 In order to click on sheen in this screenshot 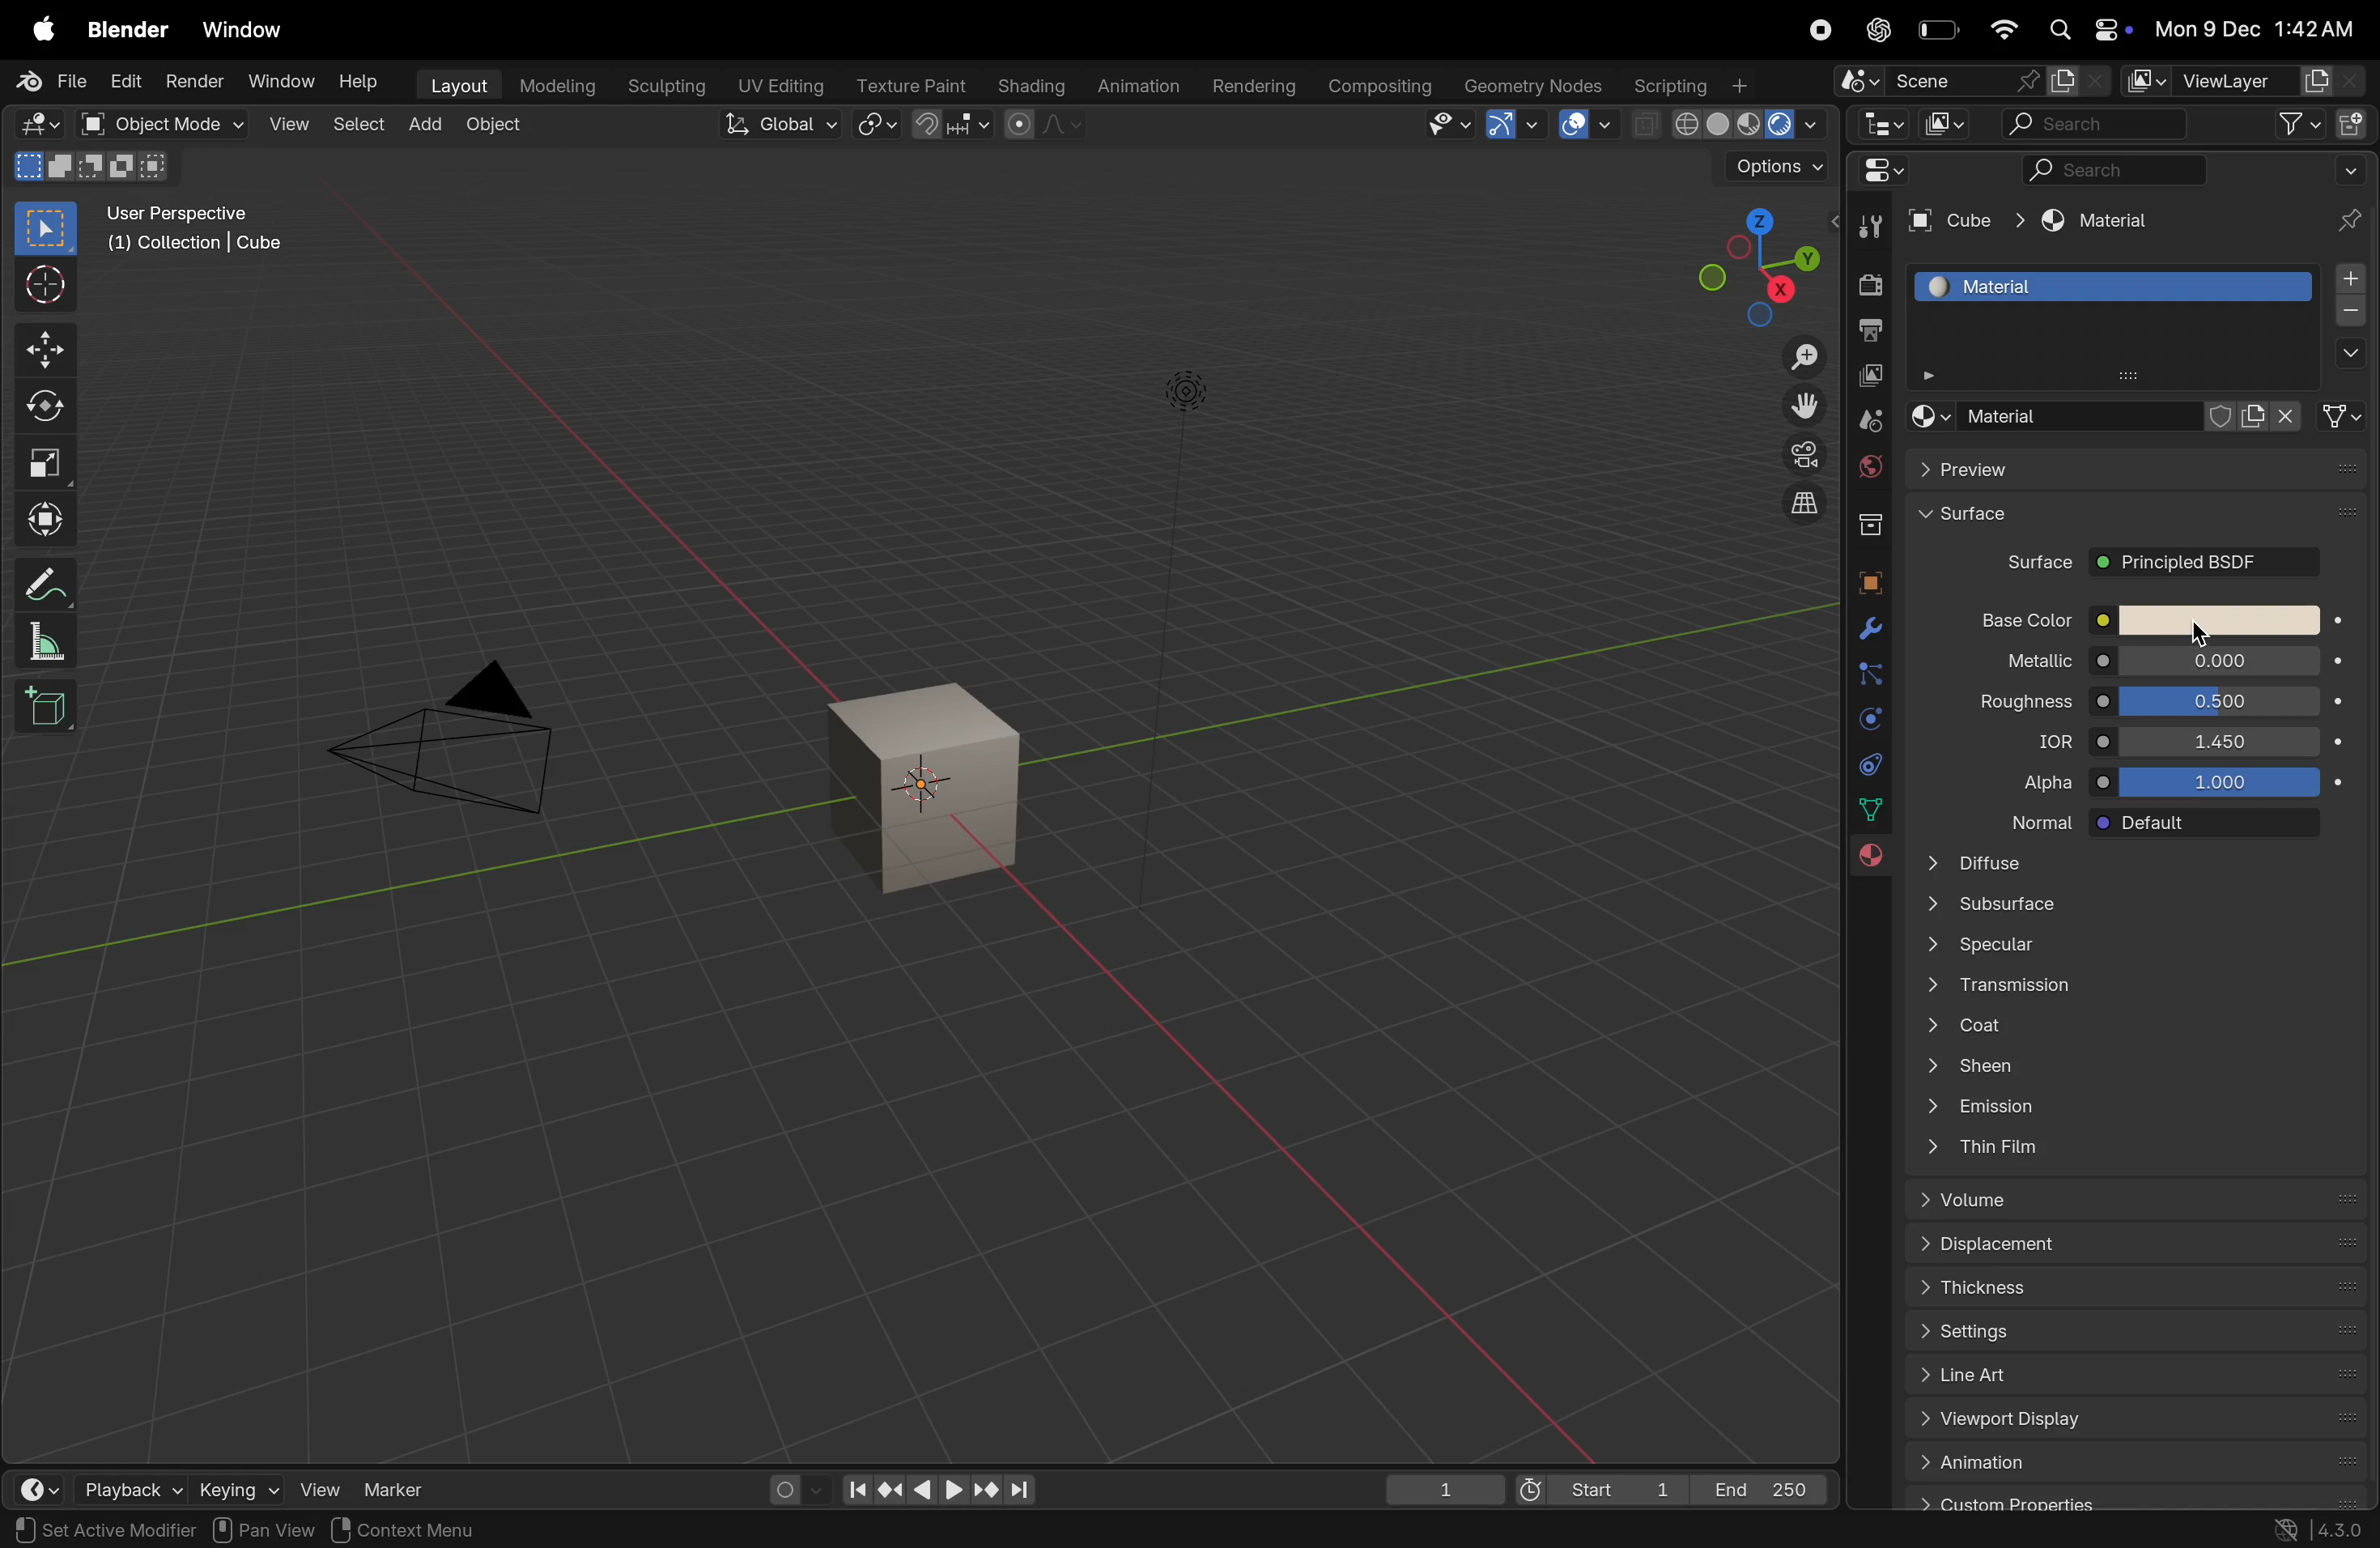, I will do `click(2123, 1070)`.